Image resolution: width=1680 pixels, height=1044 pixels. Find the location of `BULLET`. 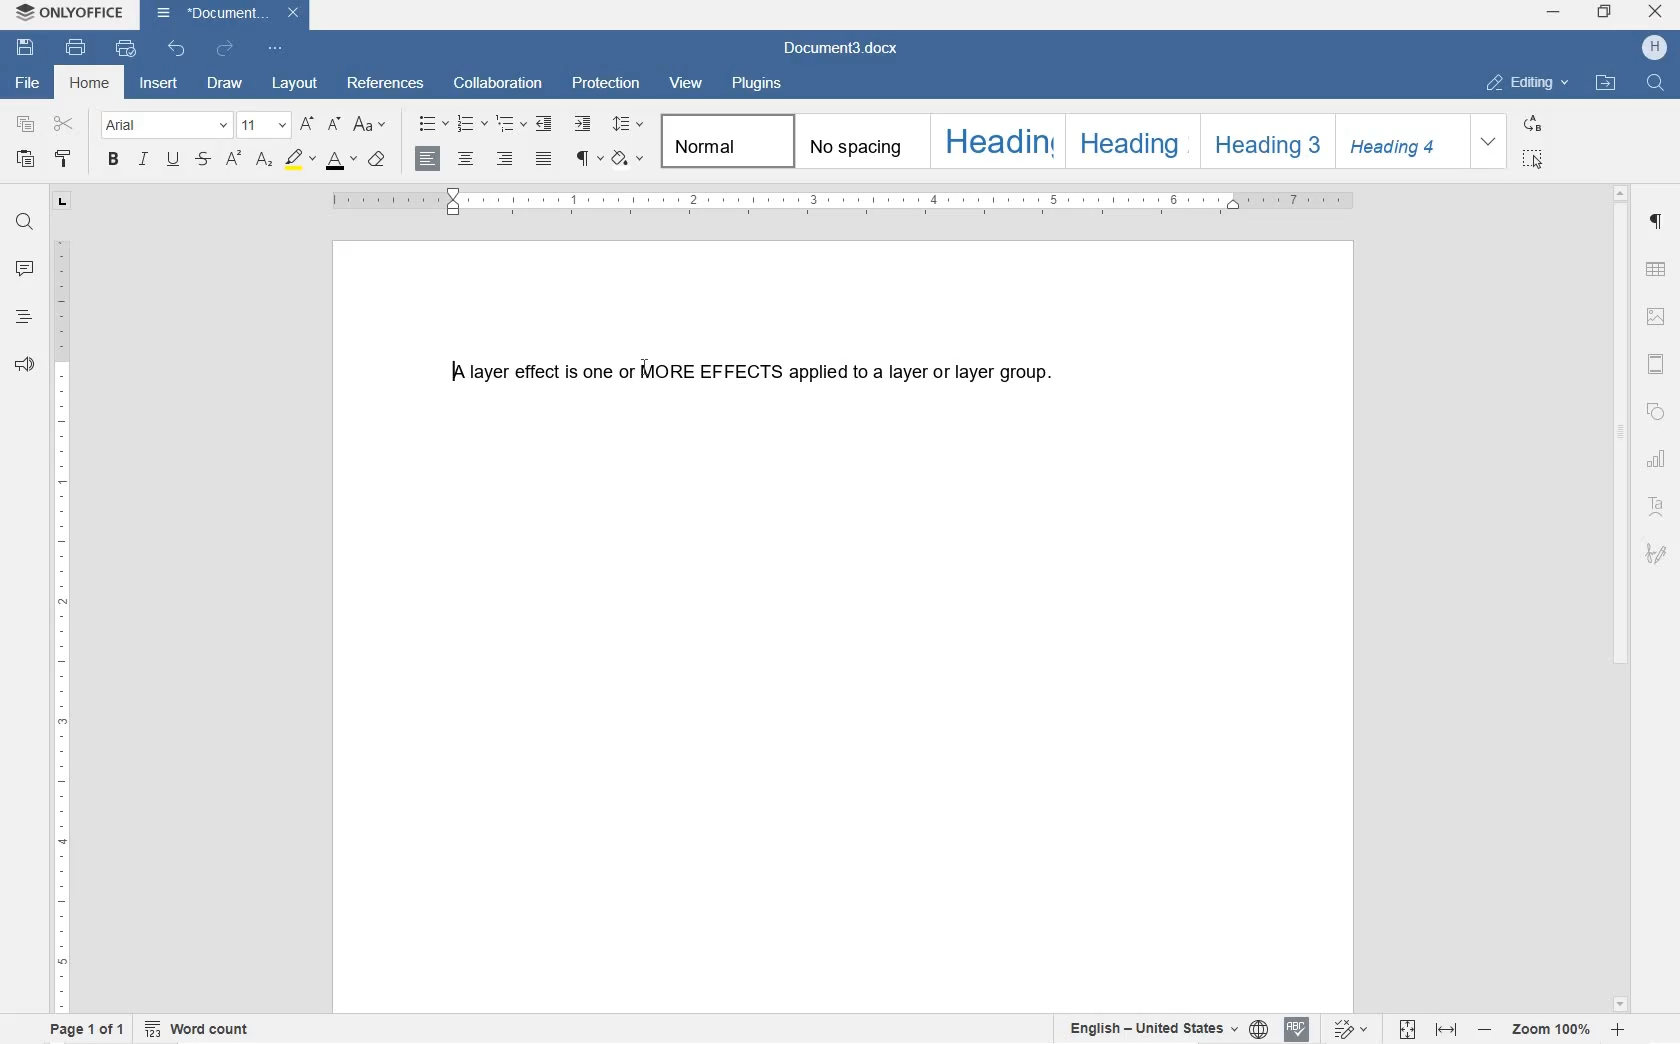

BULLET is located at coordinates (432, 125).